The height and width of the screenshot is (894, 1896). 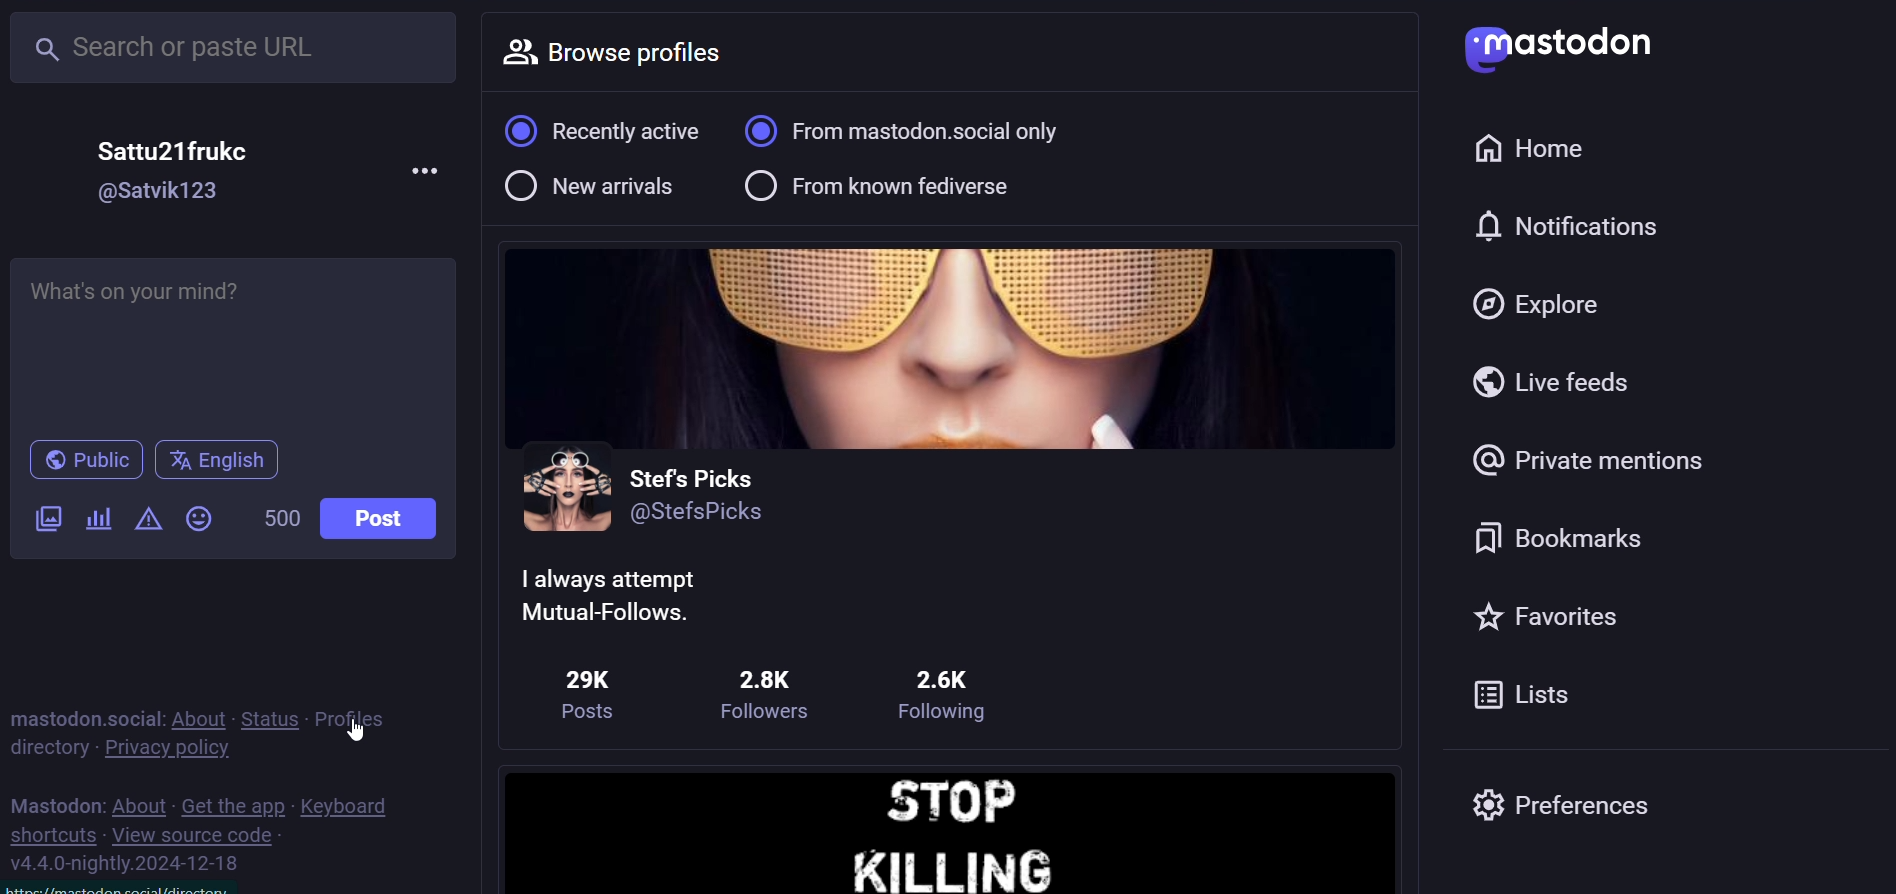 I want to click on list, so click(x=1536, y=692).